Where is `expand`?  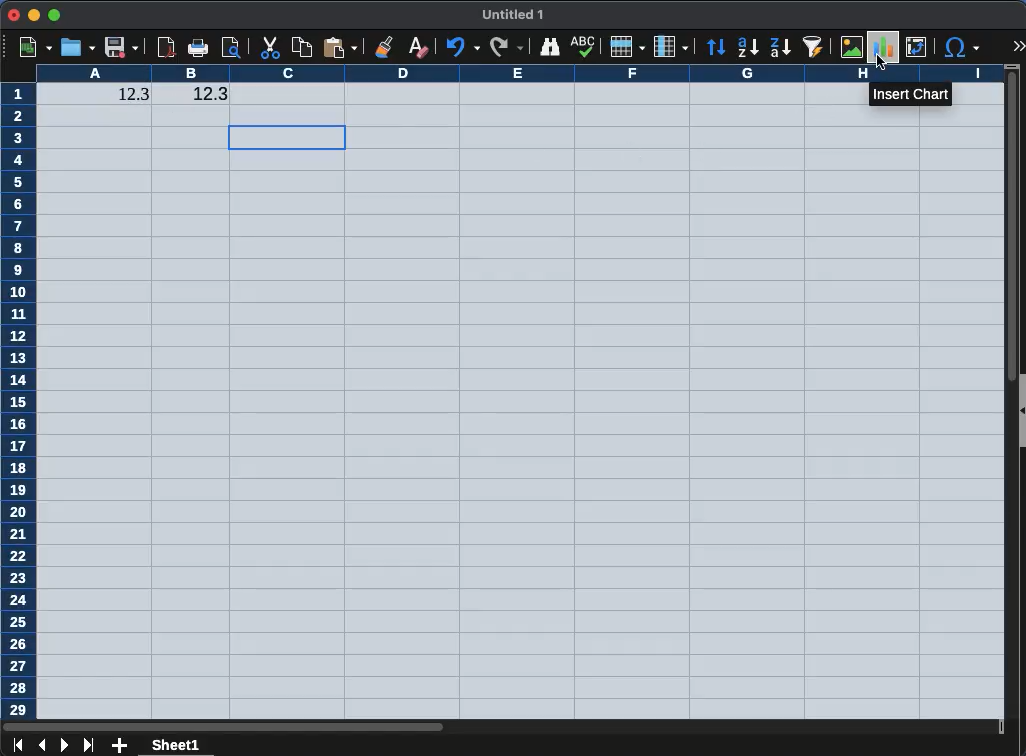 expand is located at coordinates (1018, 45).